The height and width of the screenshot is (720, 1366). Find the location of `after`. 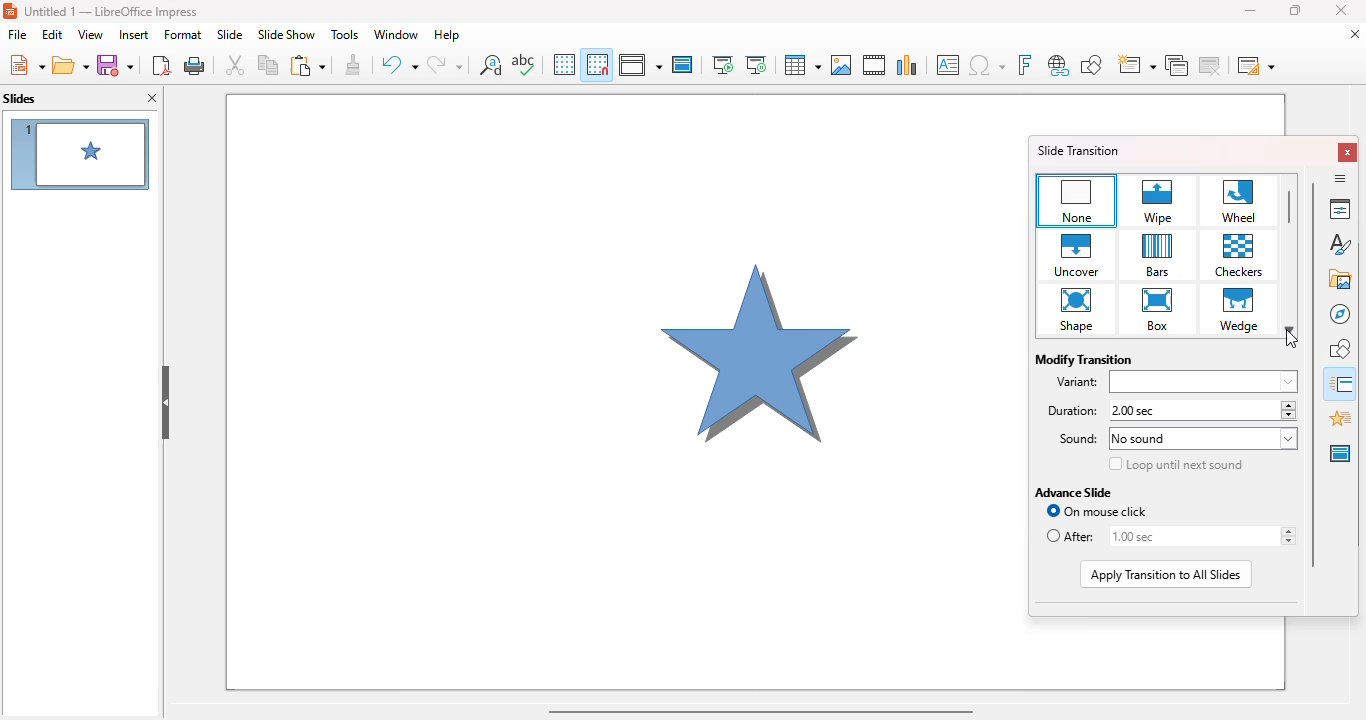

after is located at coordinates (1071, 537).